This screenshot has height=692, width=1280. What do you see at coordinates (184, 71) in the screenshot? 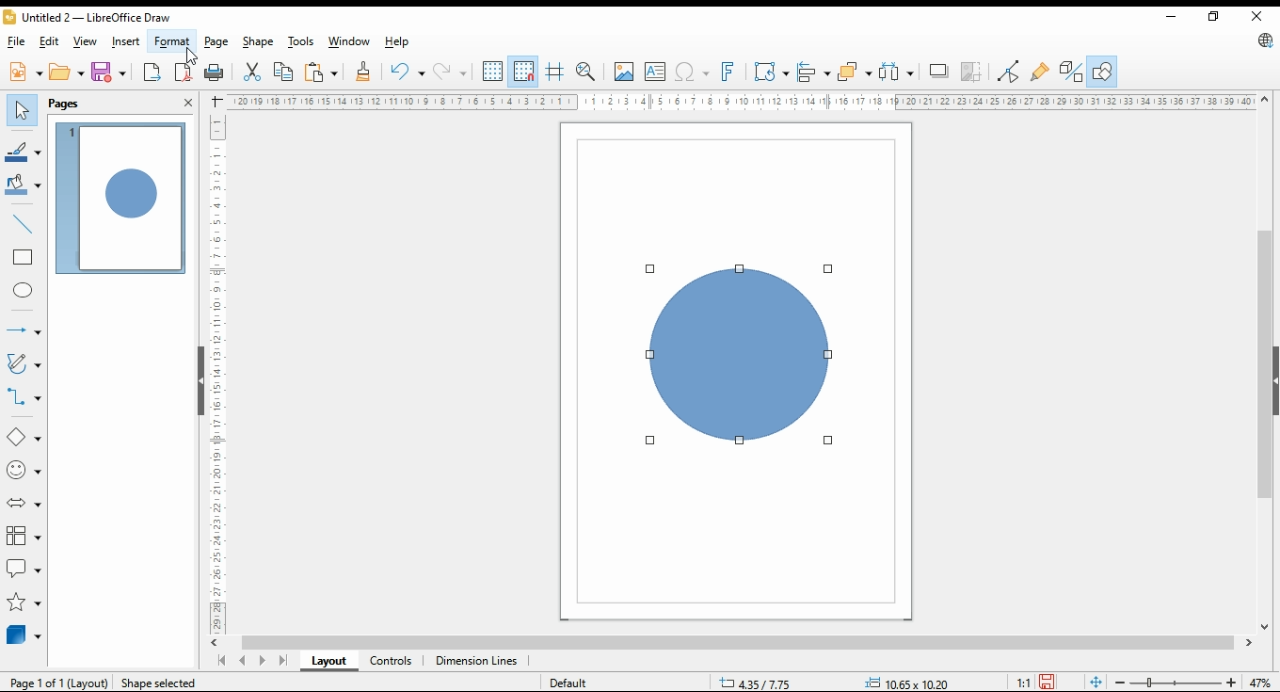
I see `export directly as pdf` at bounding box center [184, 71].